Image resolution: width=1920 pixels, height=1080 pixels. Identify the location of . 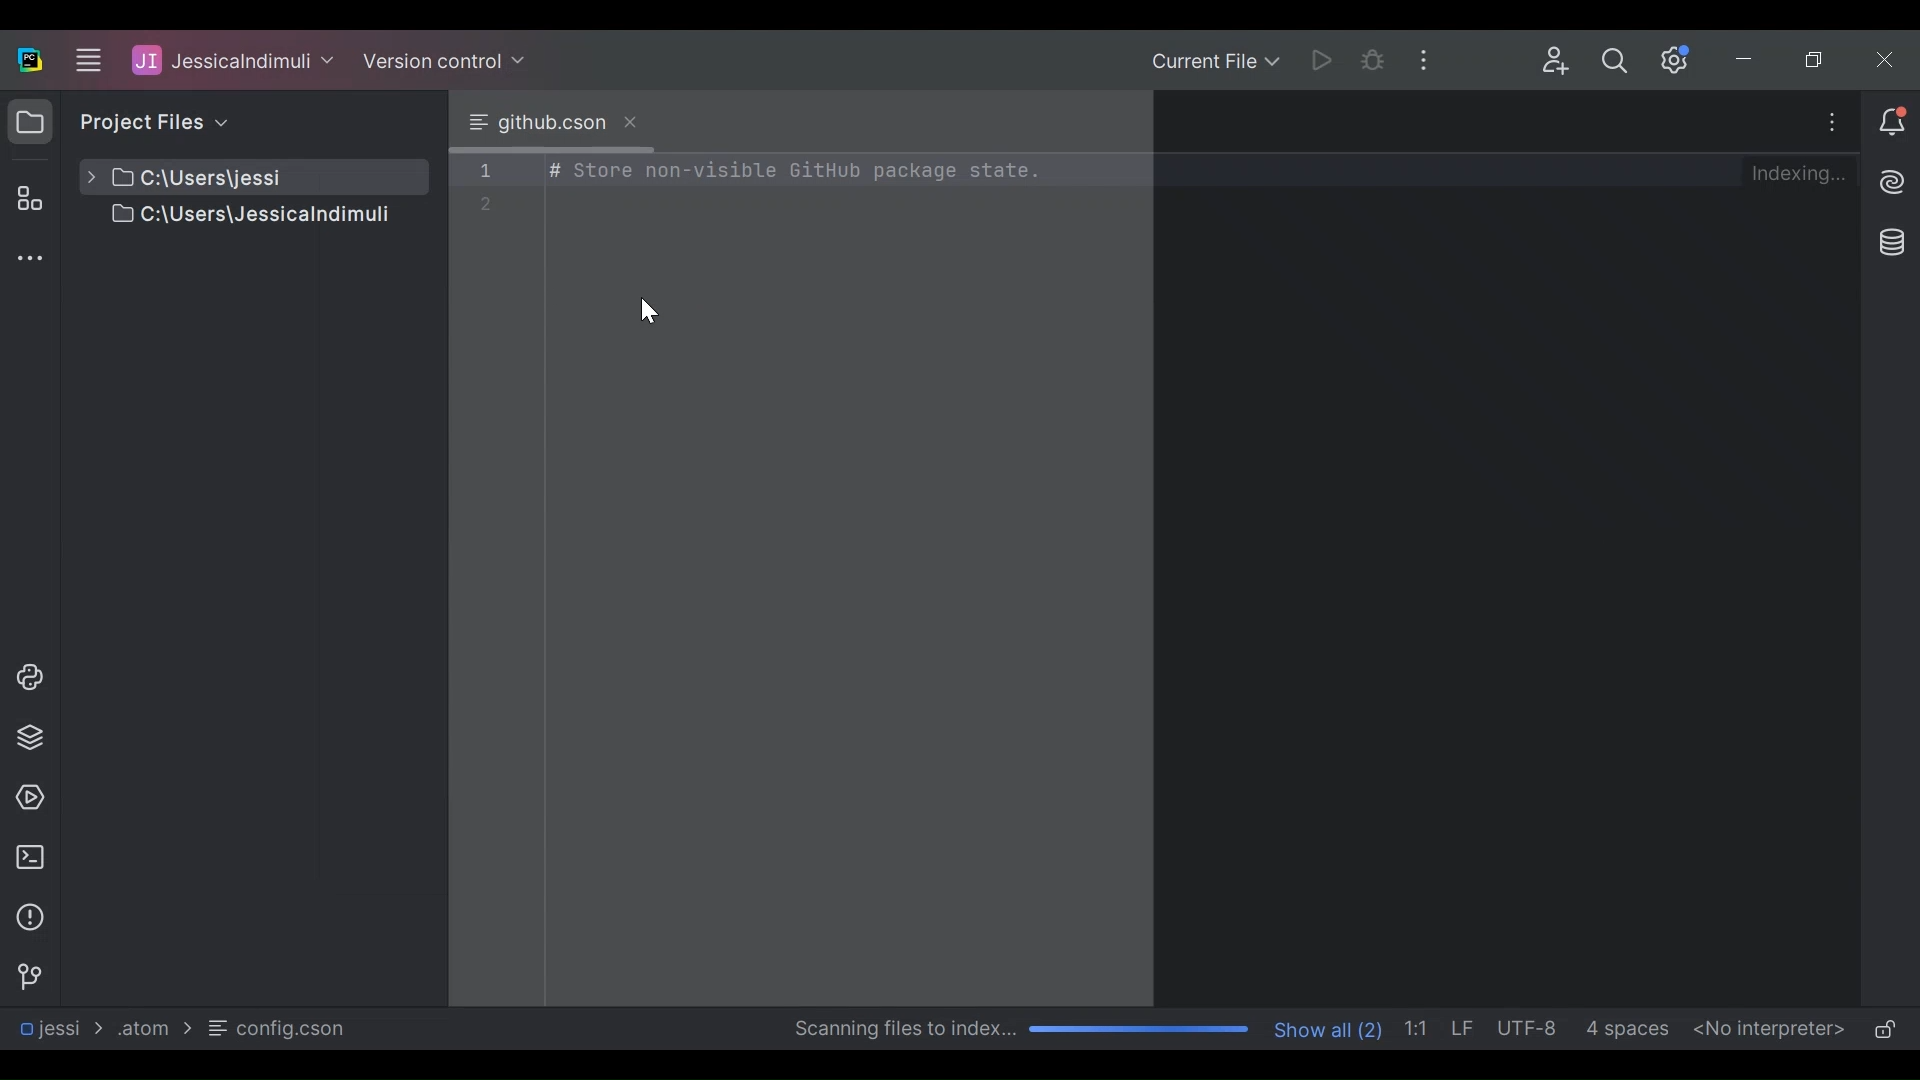
(28, 261).